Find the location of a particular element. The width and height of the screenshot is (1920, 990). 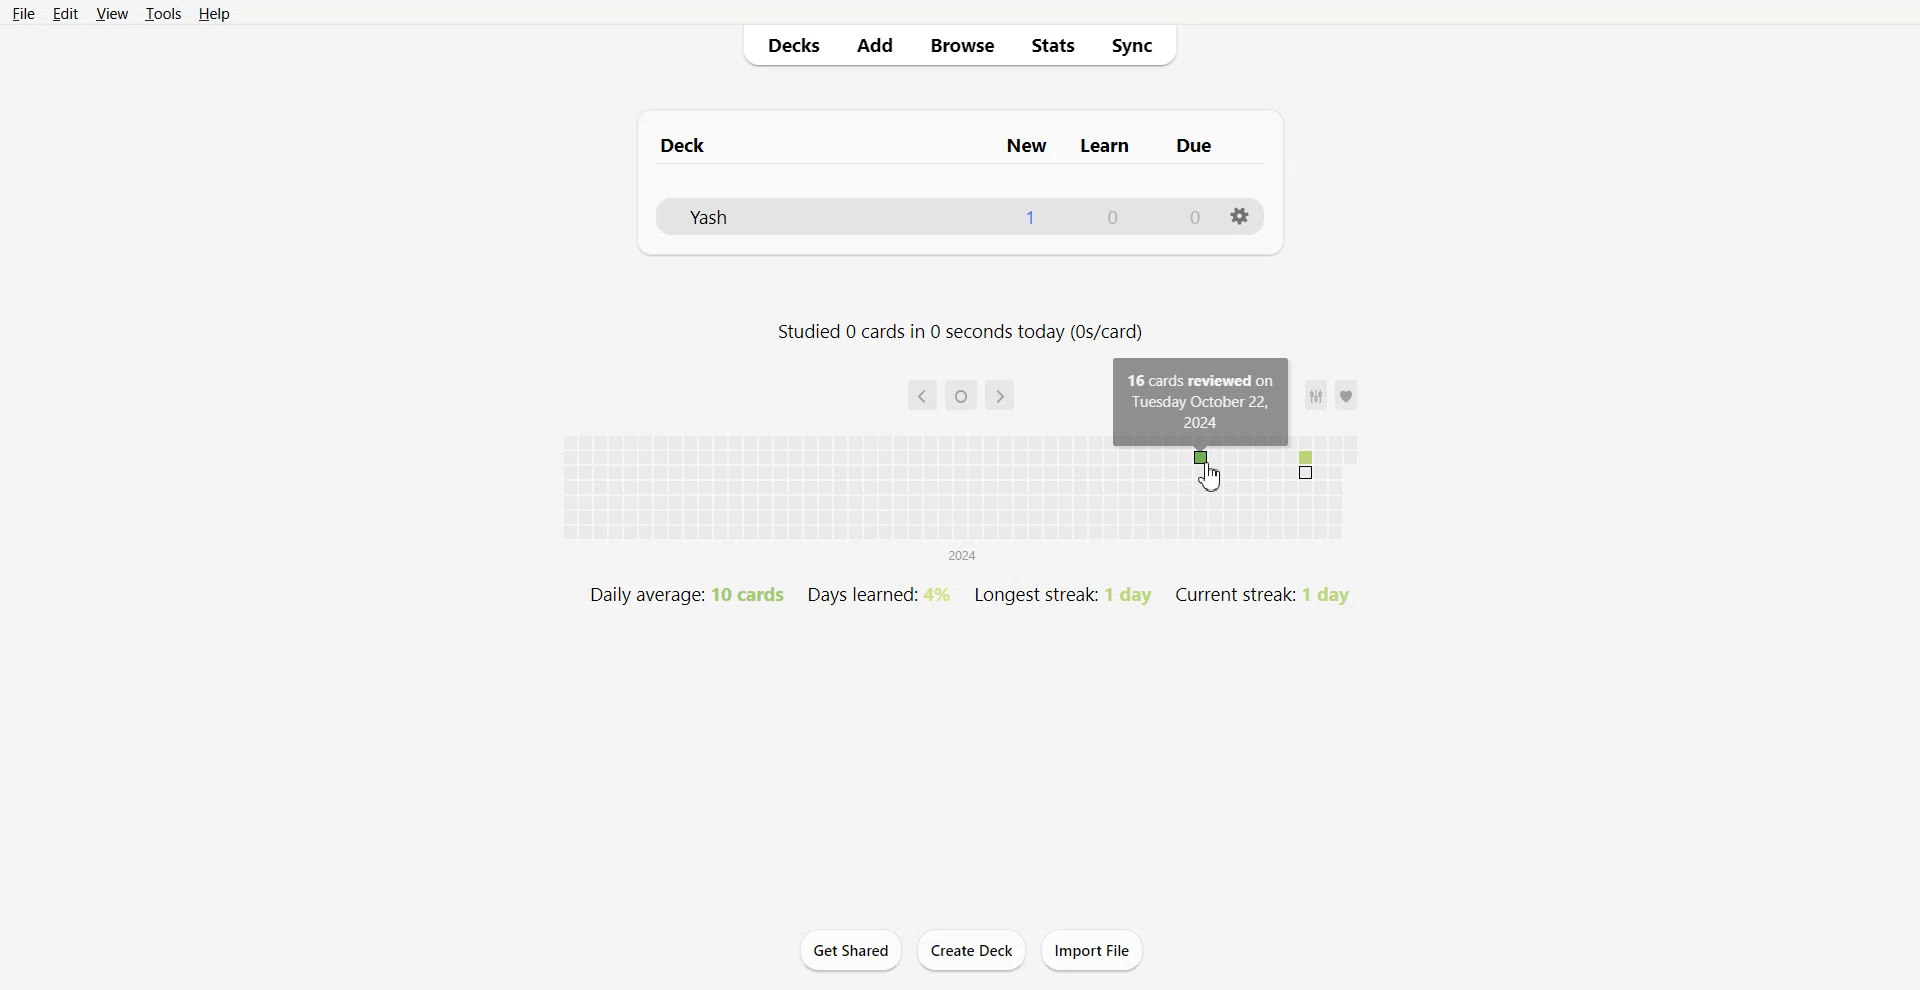

Cursor is located at coordinates (1212, 476).